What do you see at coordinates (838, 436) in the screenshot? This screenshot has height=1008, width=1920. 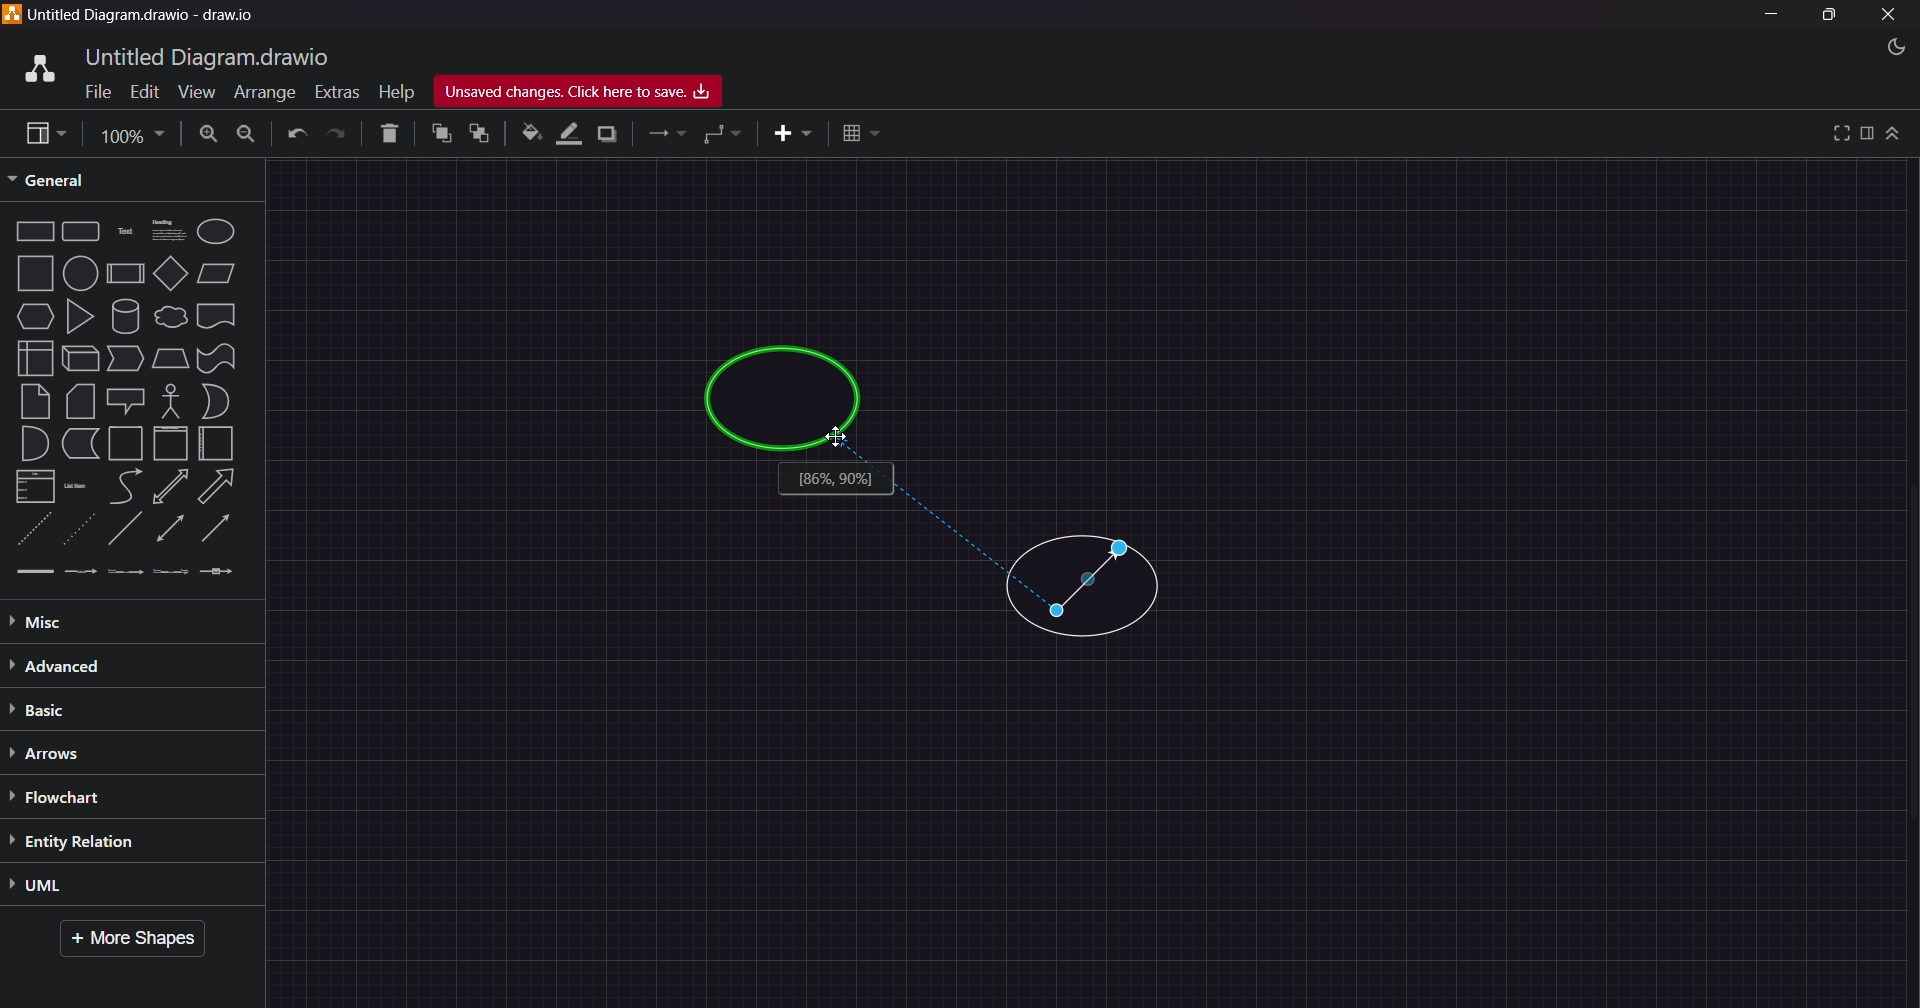 I see `cursor` at bounding box center [838, 436].